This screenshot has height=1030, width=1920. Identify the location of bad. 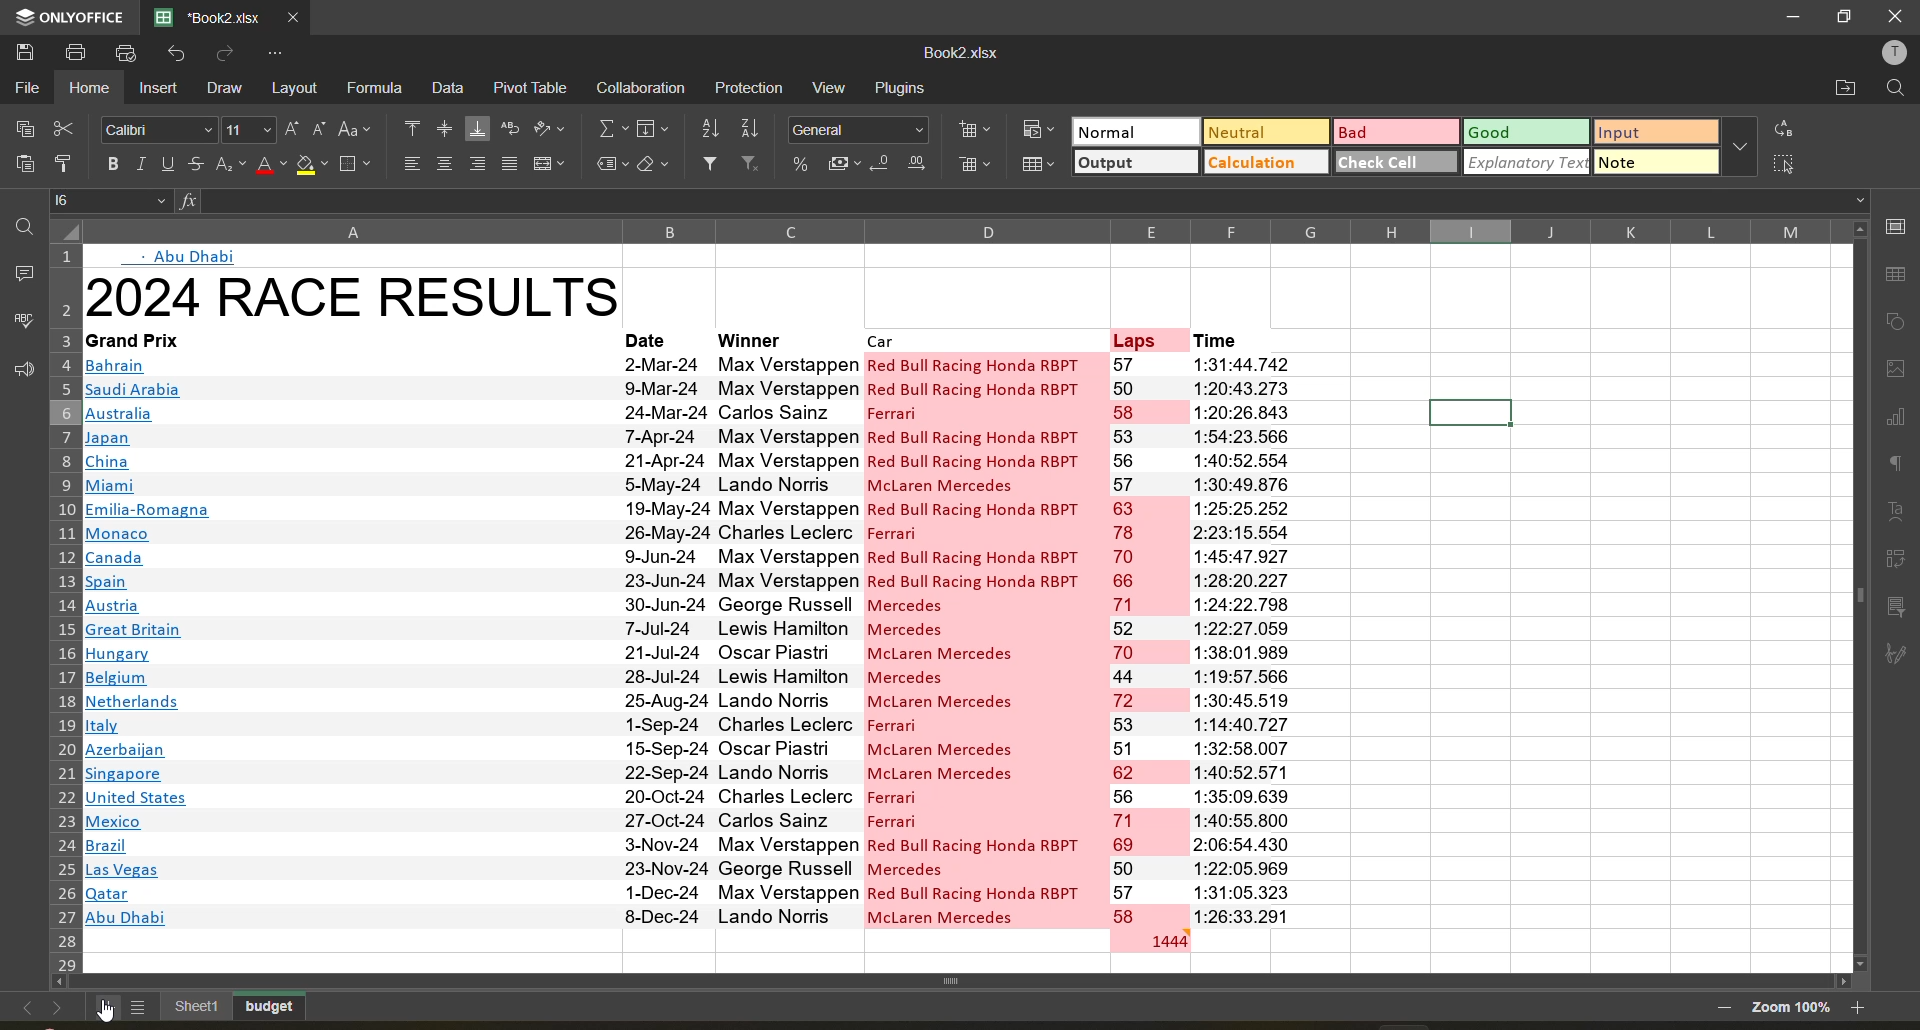
(1393, 132).